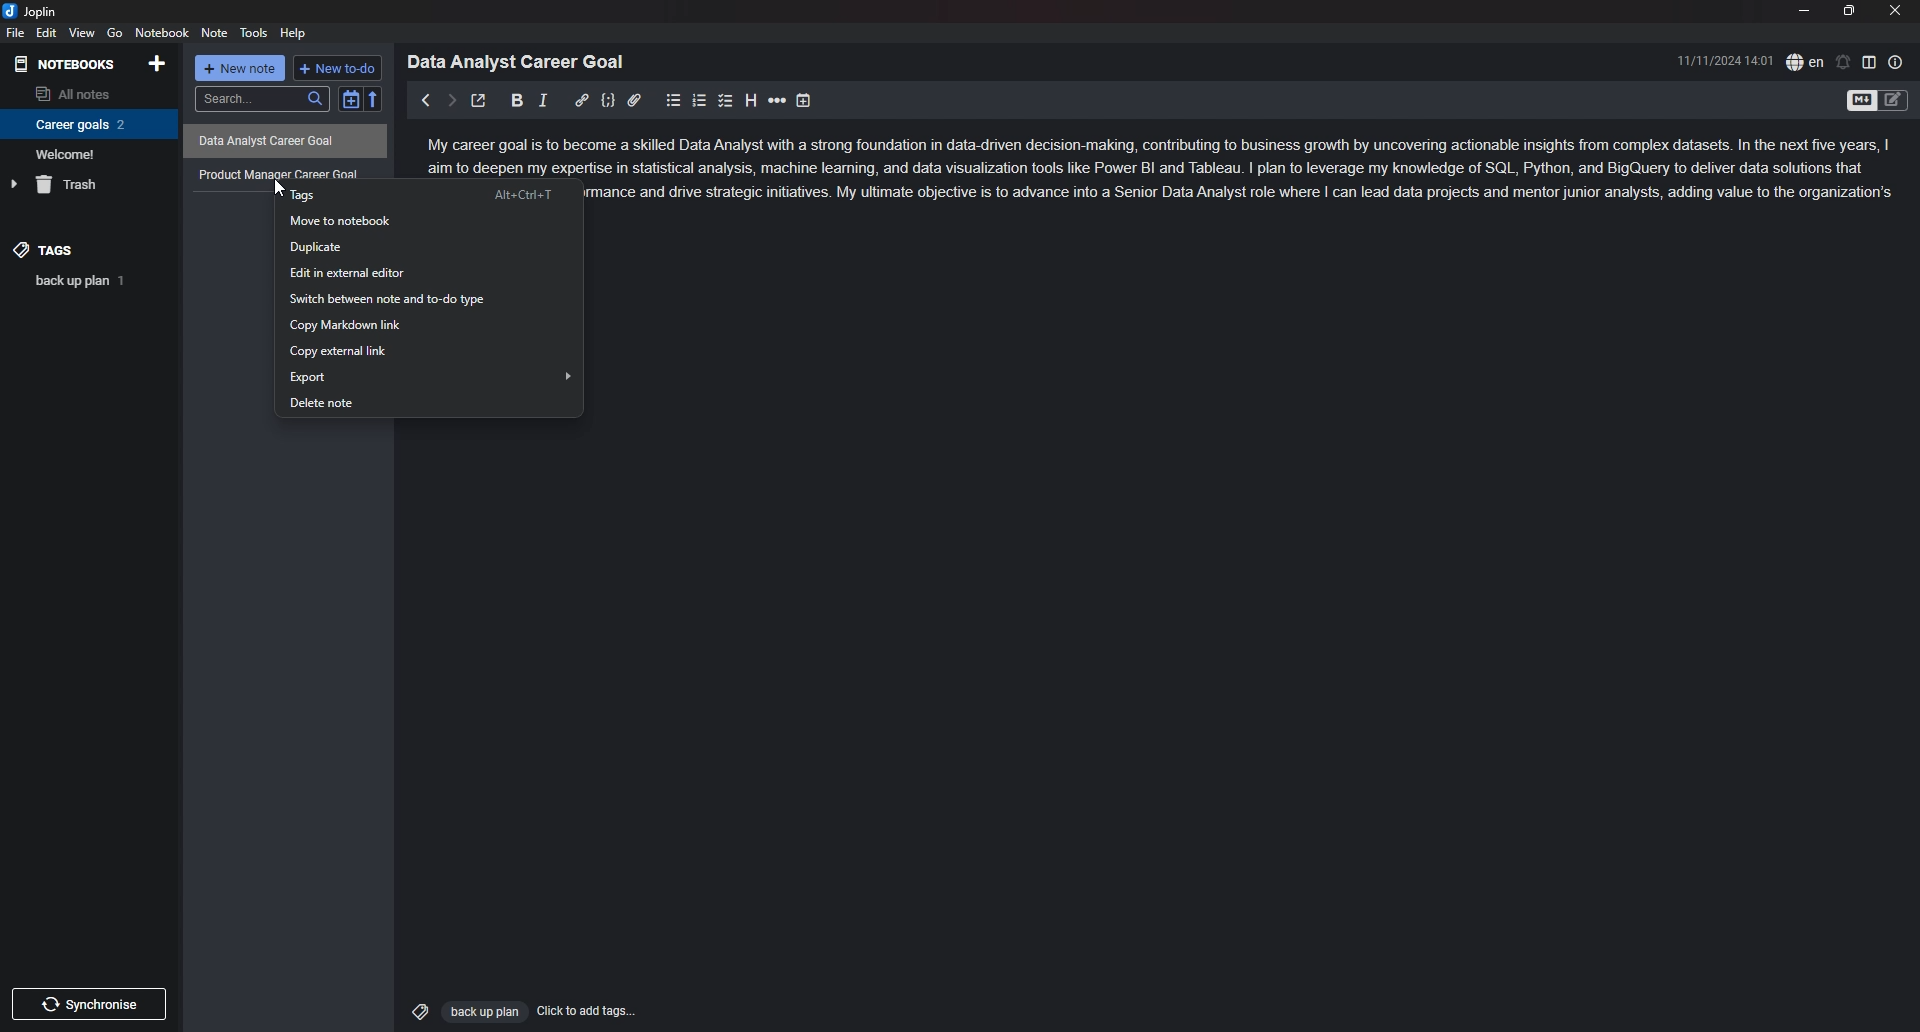 The height and width of the screenshot is (1032, 1920). I want to click on delete note, so click(425, 403).